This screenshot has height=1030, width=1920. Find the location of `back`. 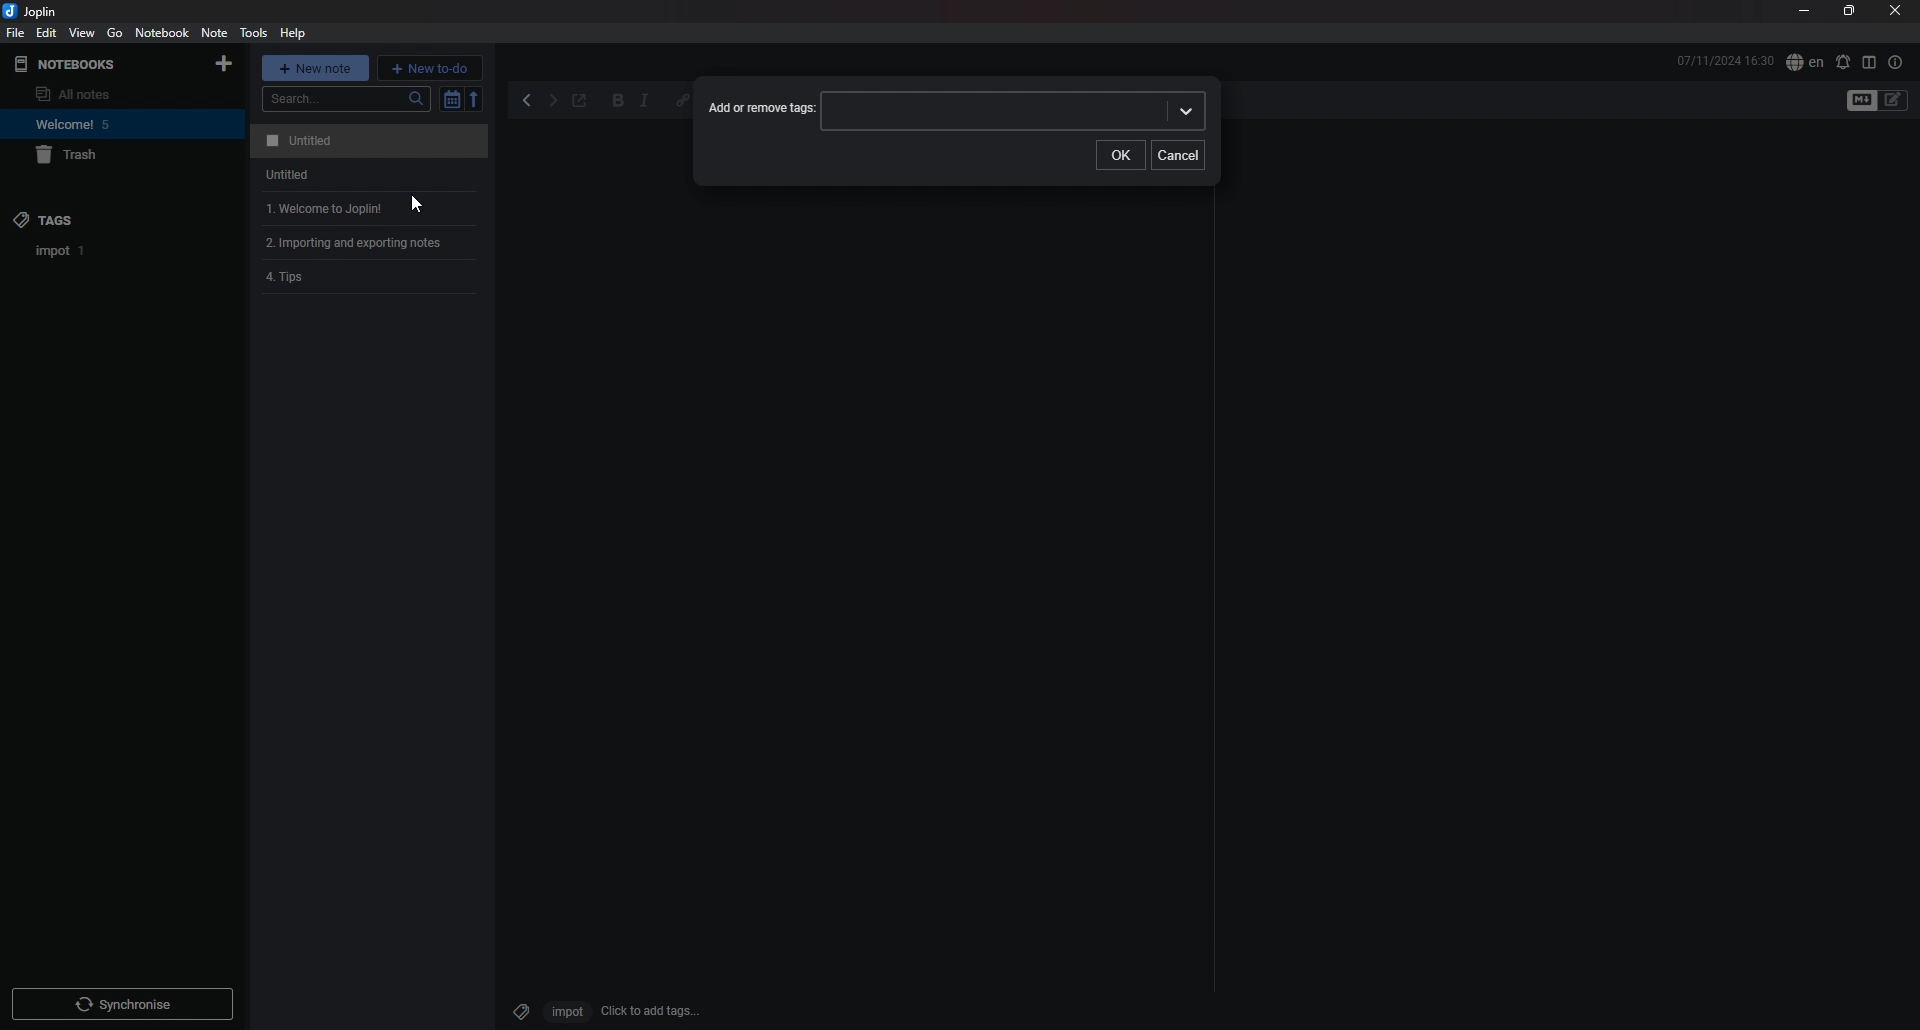

back is located at coordinates (529, 101).